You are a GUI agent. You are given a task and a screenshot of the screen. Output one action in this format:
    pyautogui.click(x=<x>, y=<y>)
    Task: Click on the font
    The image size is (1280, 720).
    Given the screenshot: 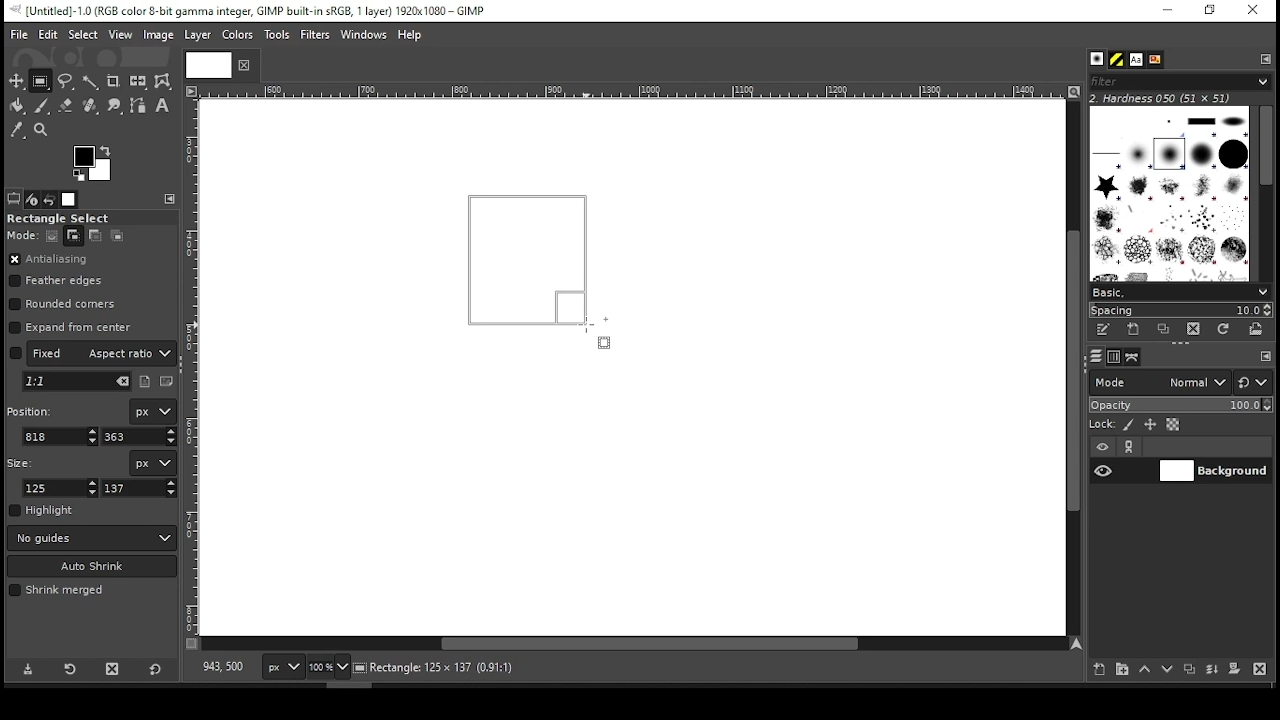 What is the action you would take?
    pyautogui.click(x=1135, y=60)
    